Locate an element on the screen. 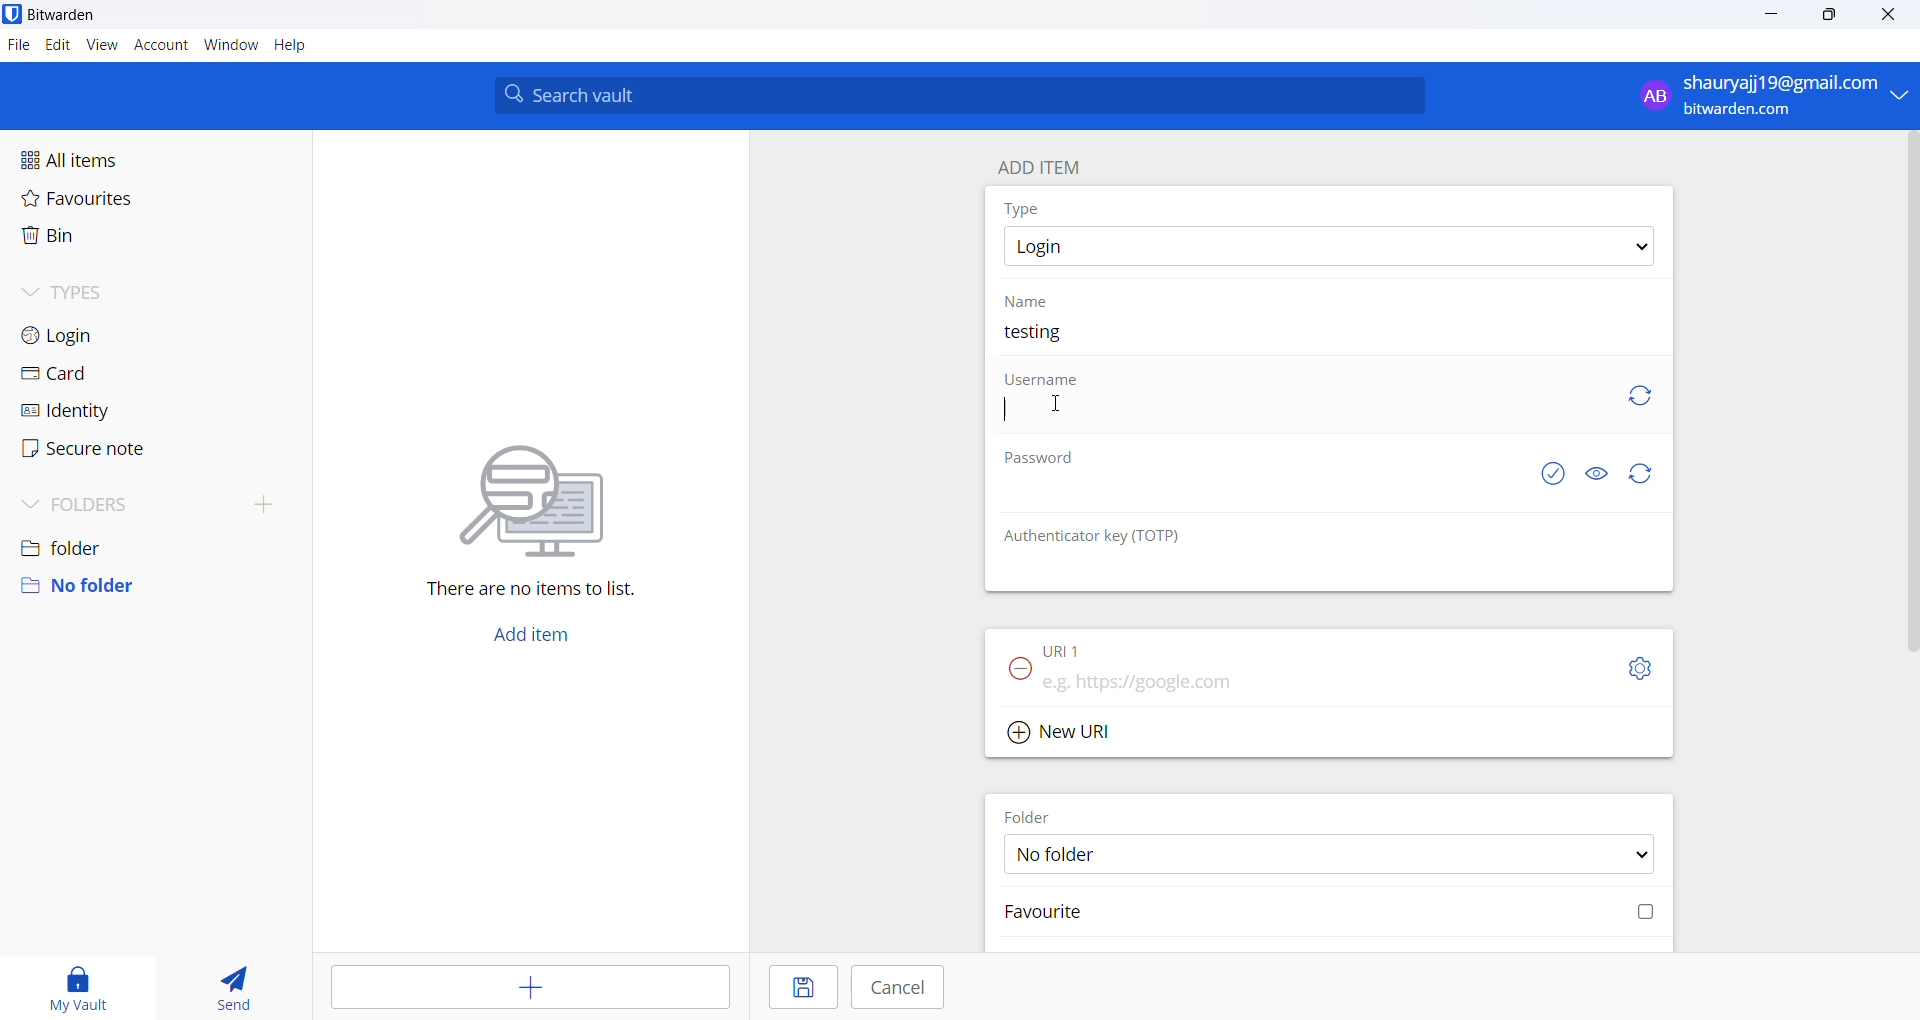 The width and height of the screenshot is (1920, 1020). application name and logo is located at coordinates (74, 16).